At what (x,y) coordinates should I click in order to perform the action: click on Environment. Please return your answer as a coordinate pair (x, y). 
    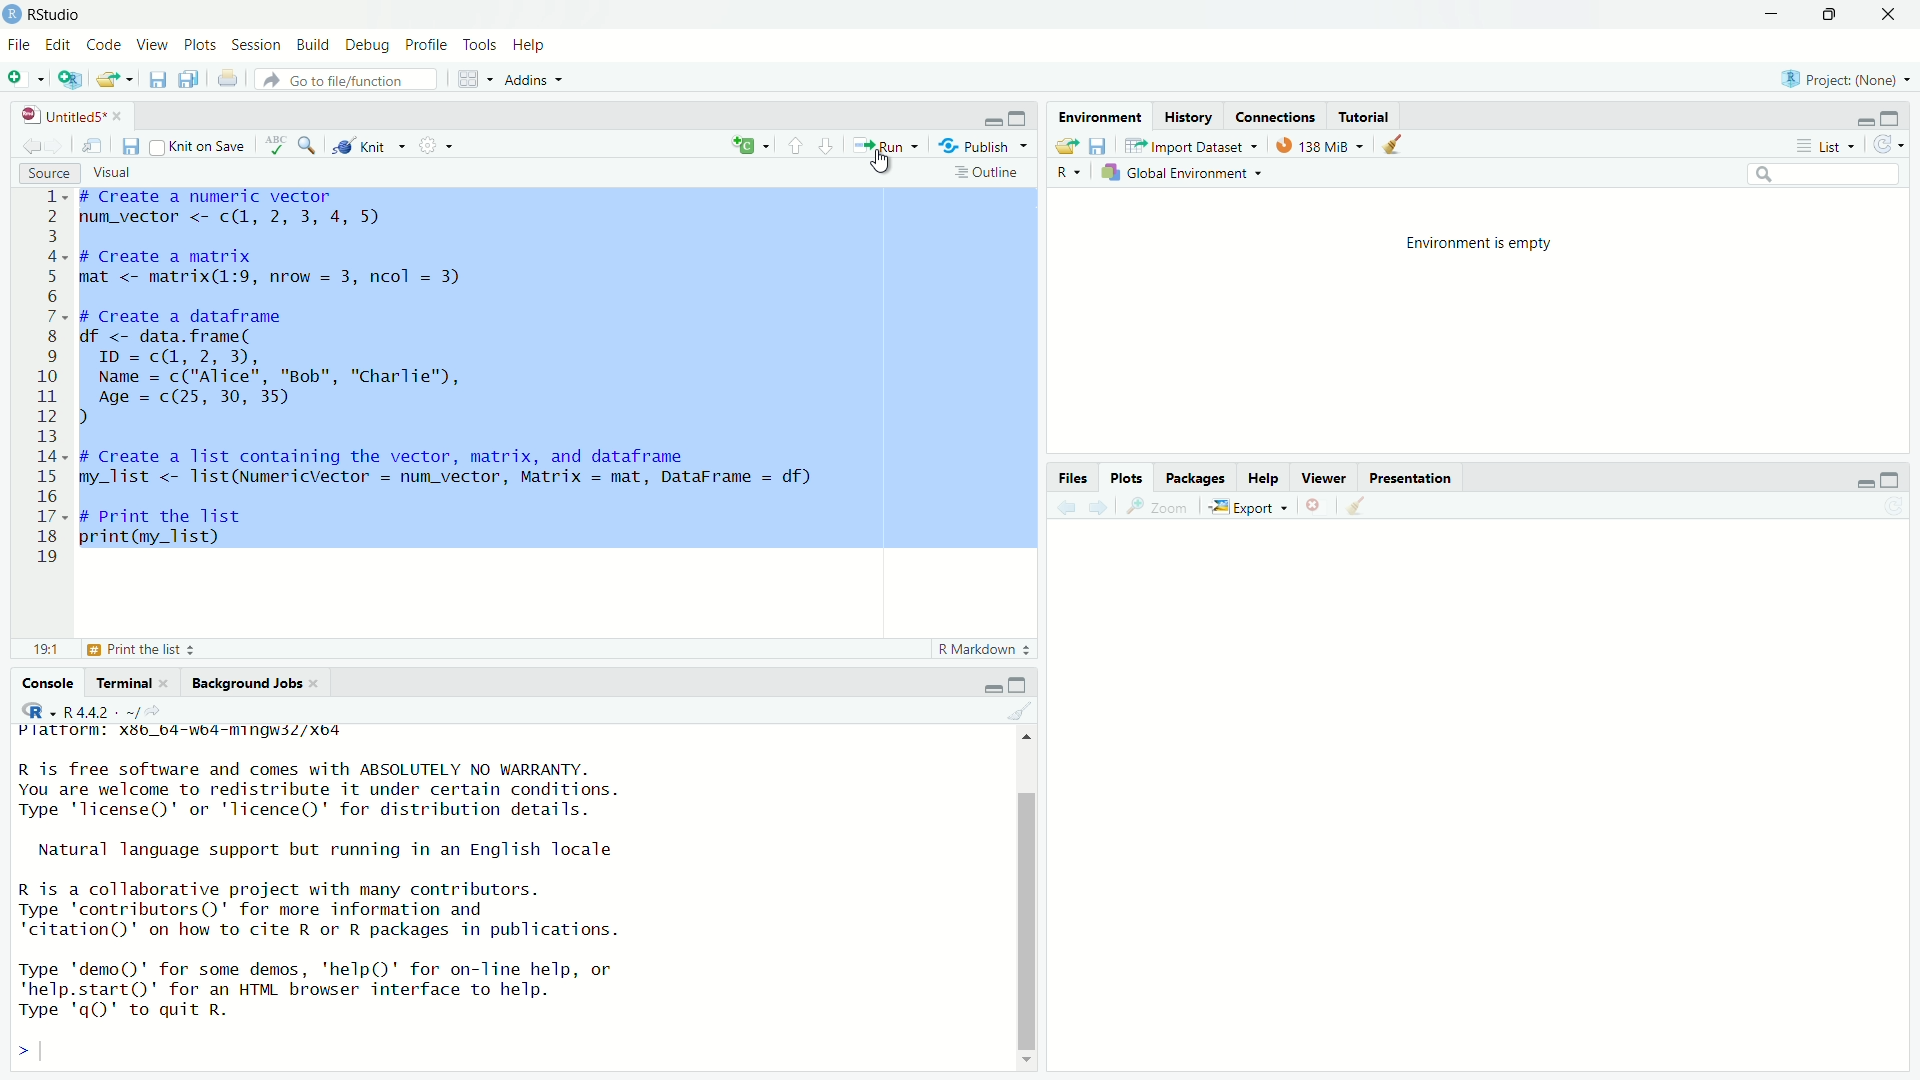
    Looking at the image, I should click on (1101, 116).